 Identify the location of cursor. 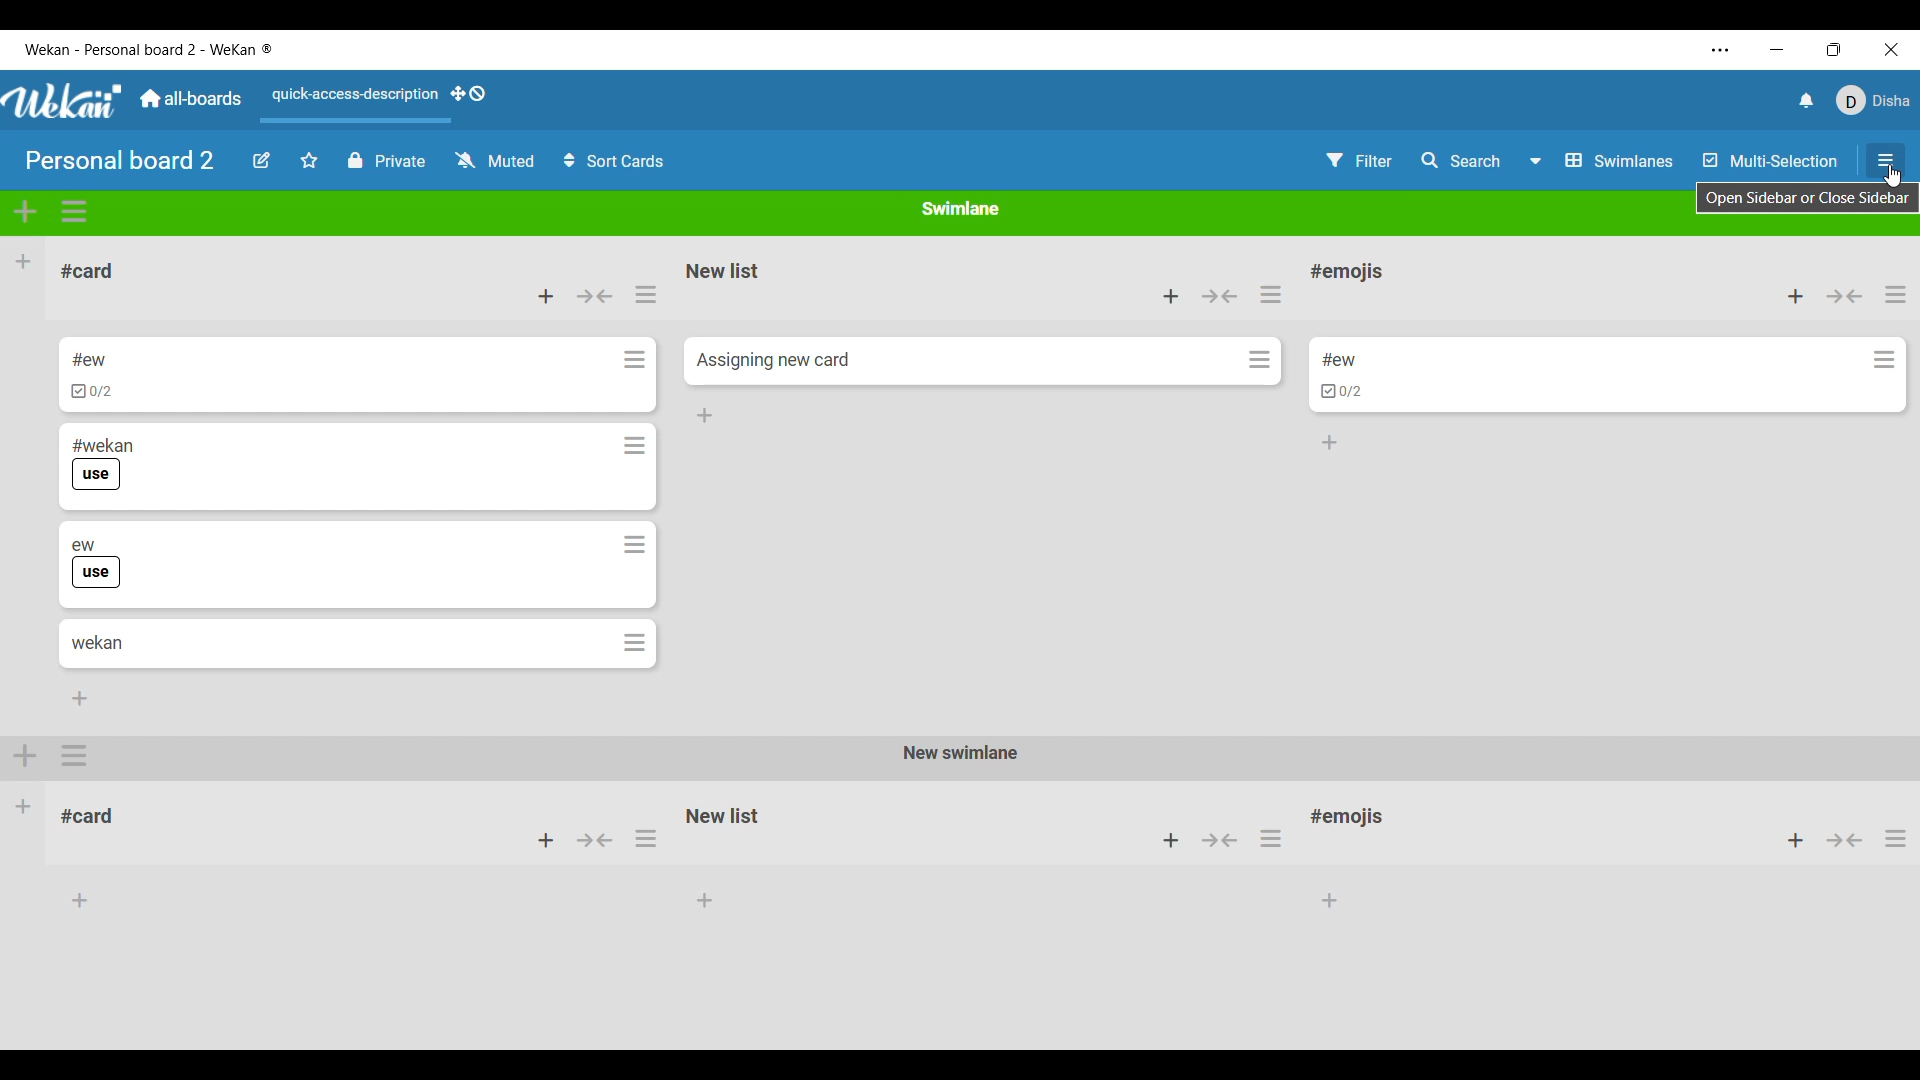
(1892, 178).